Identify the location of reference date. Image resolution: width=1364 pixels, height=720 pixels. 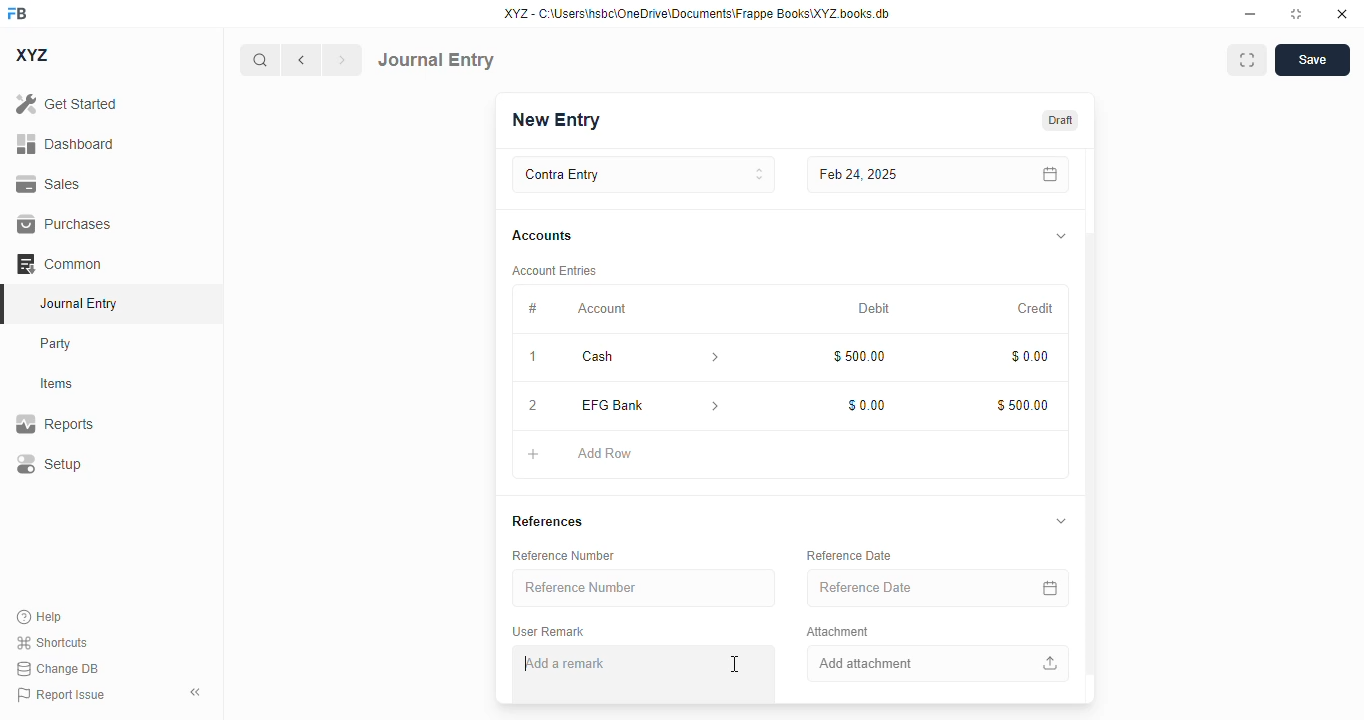
(850, 555).